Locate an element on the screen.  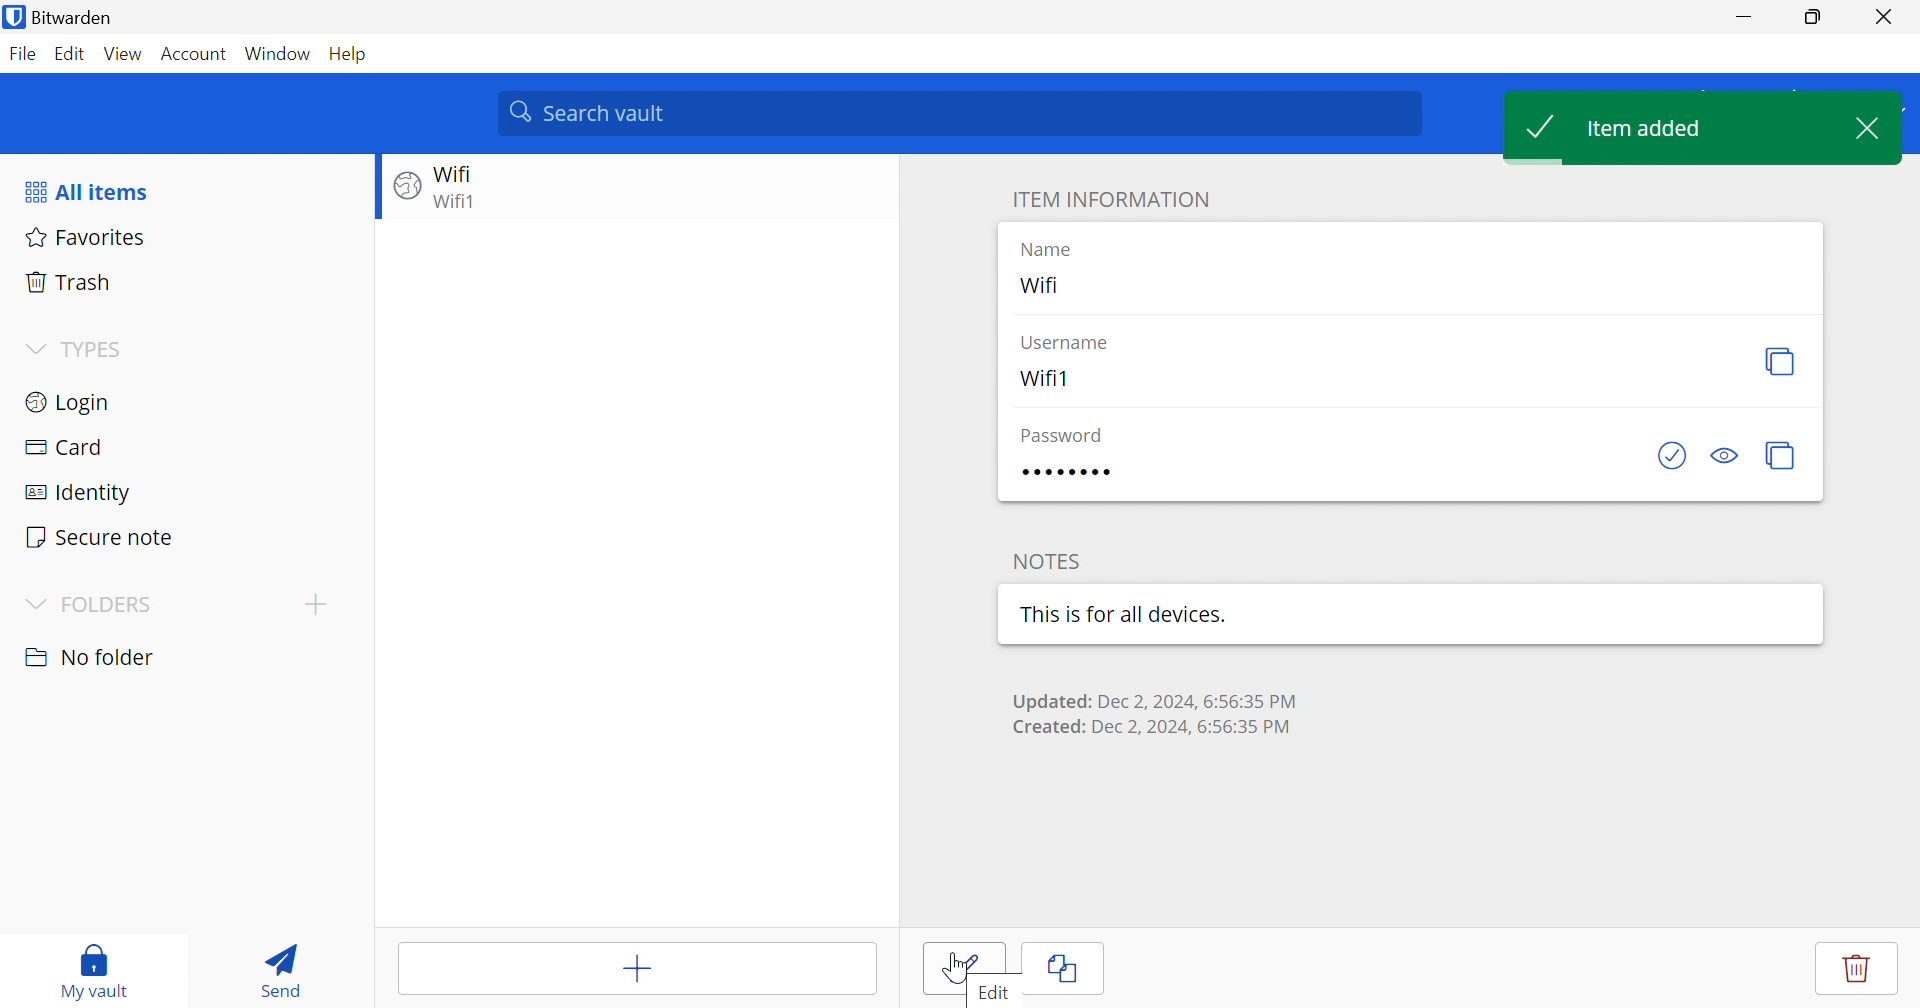
edit button is located at coordinates (962, 962).